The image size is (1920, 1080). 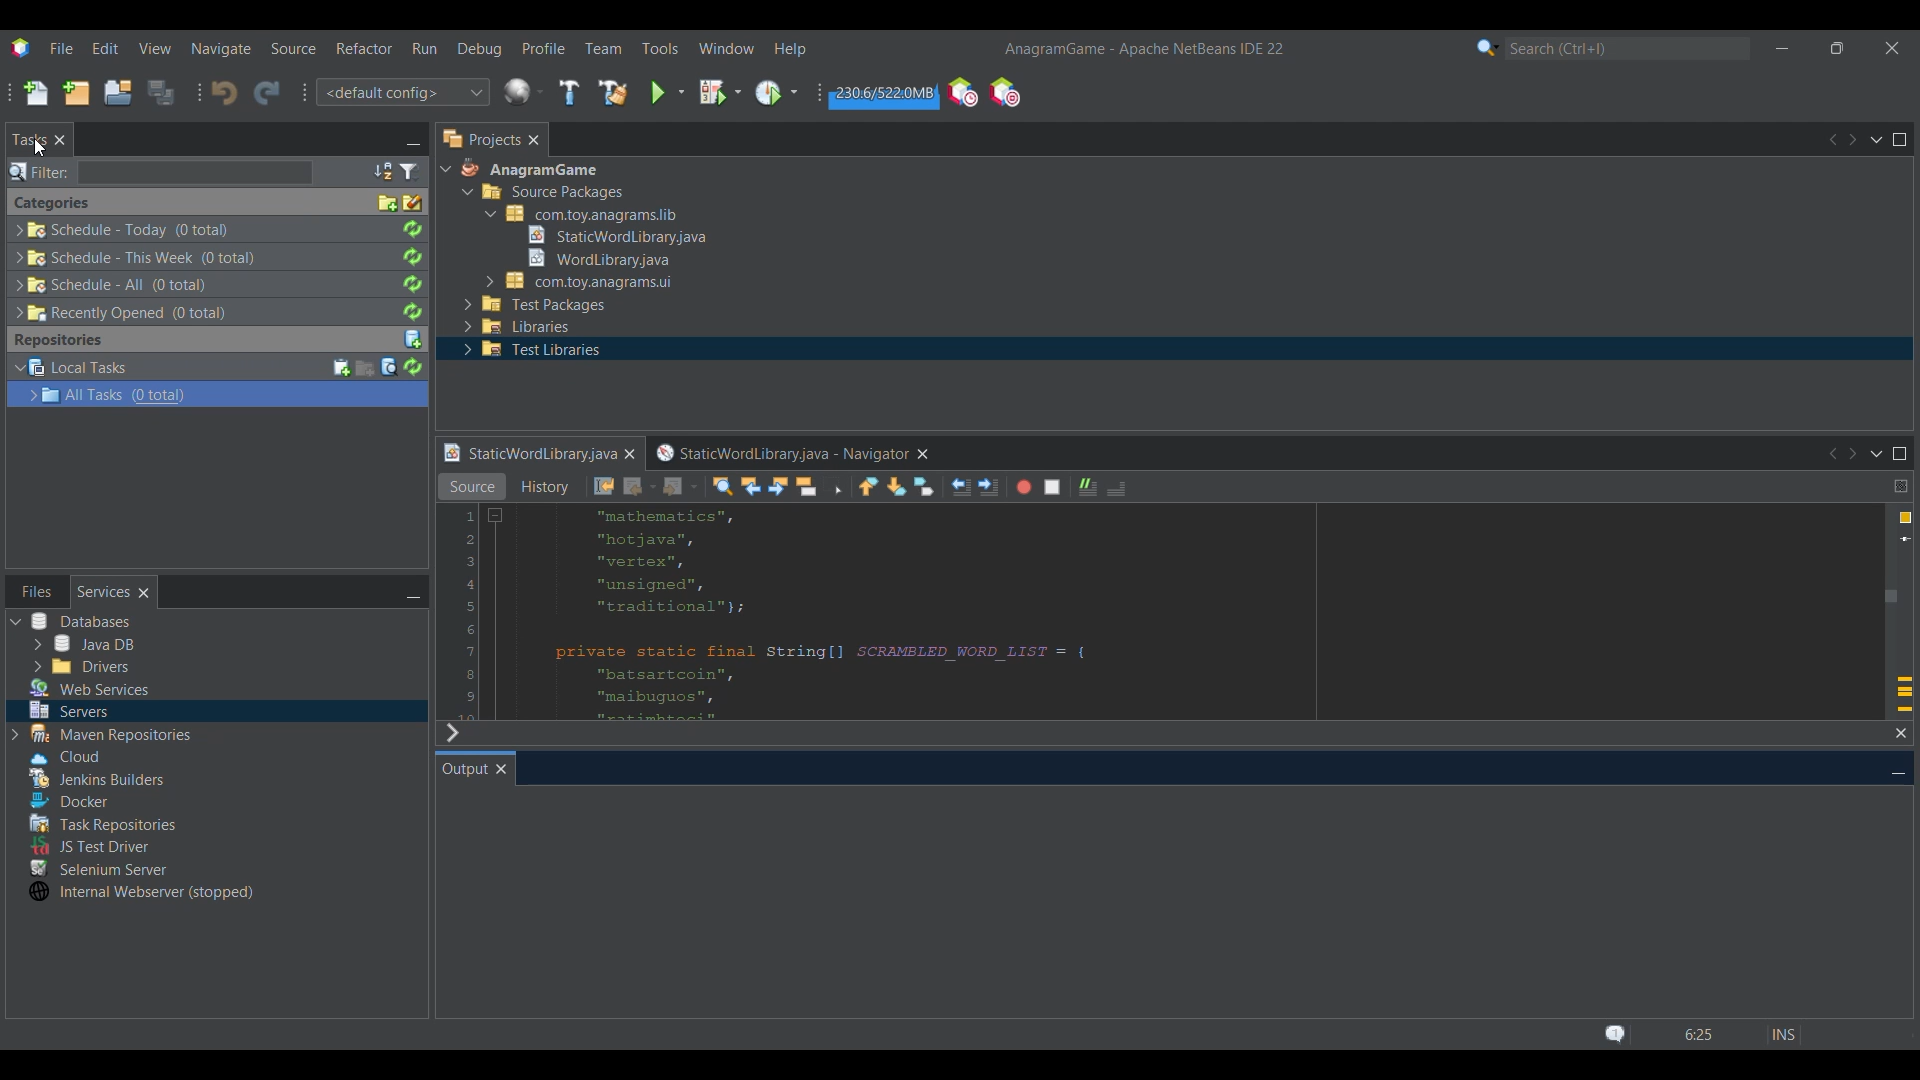 I want to click on Save all, so click(x=162, y=92).